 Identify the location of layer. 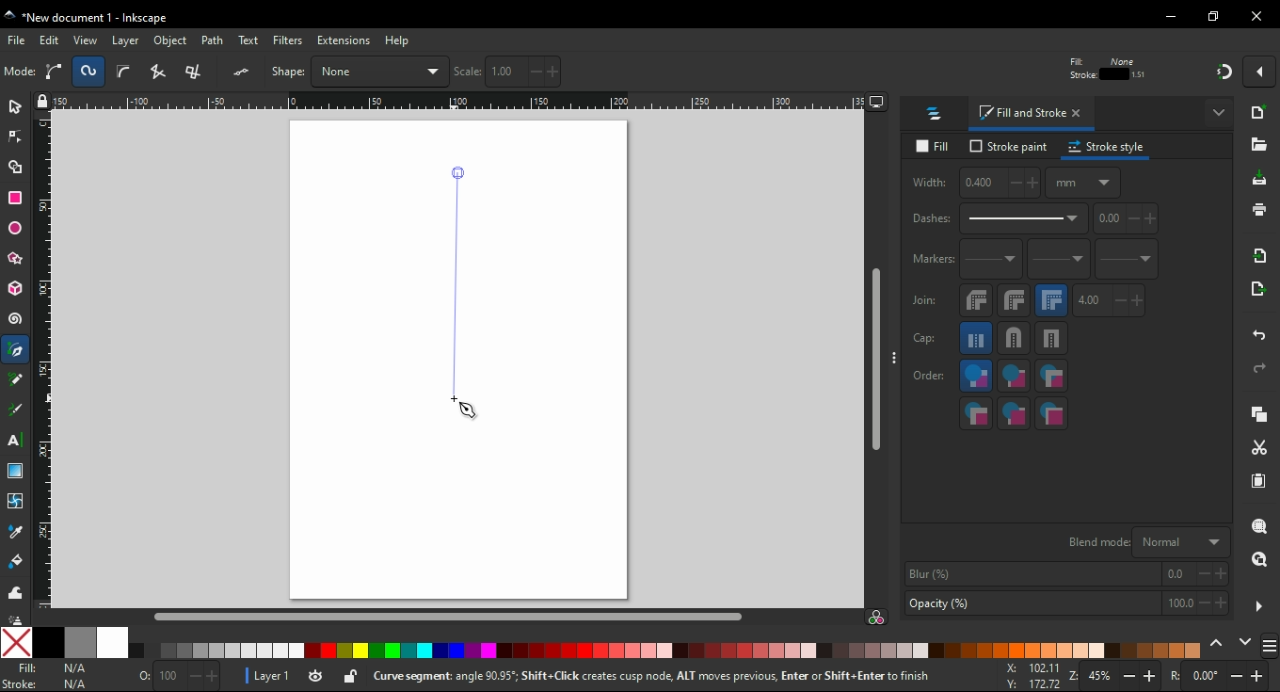
(128, 40).